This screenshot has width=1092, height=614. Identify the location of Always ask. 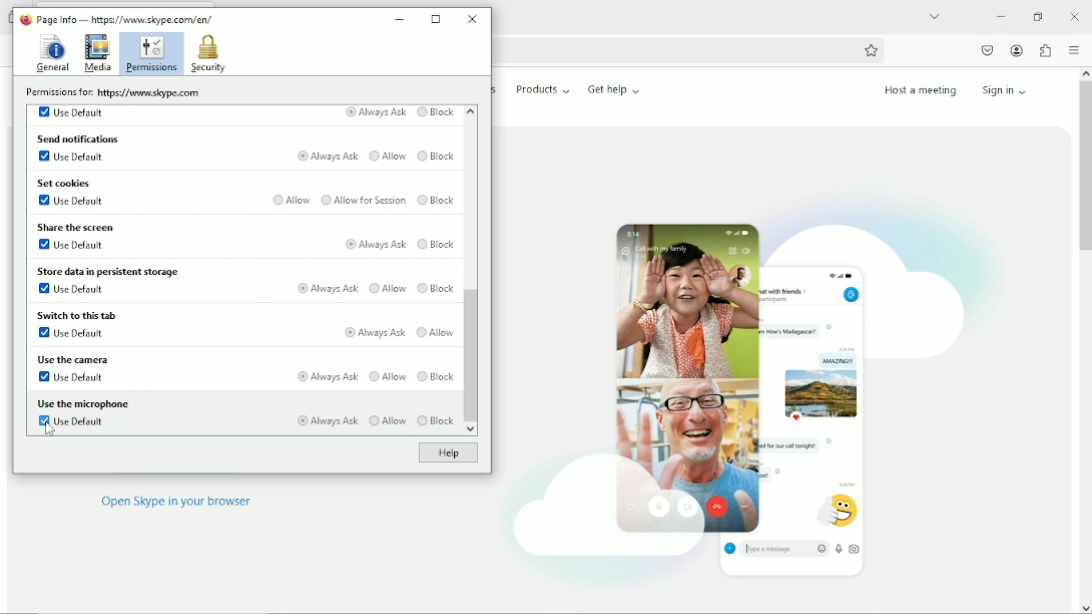
(329, 156).